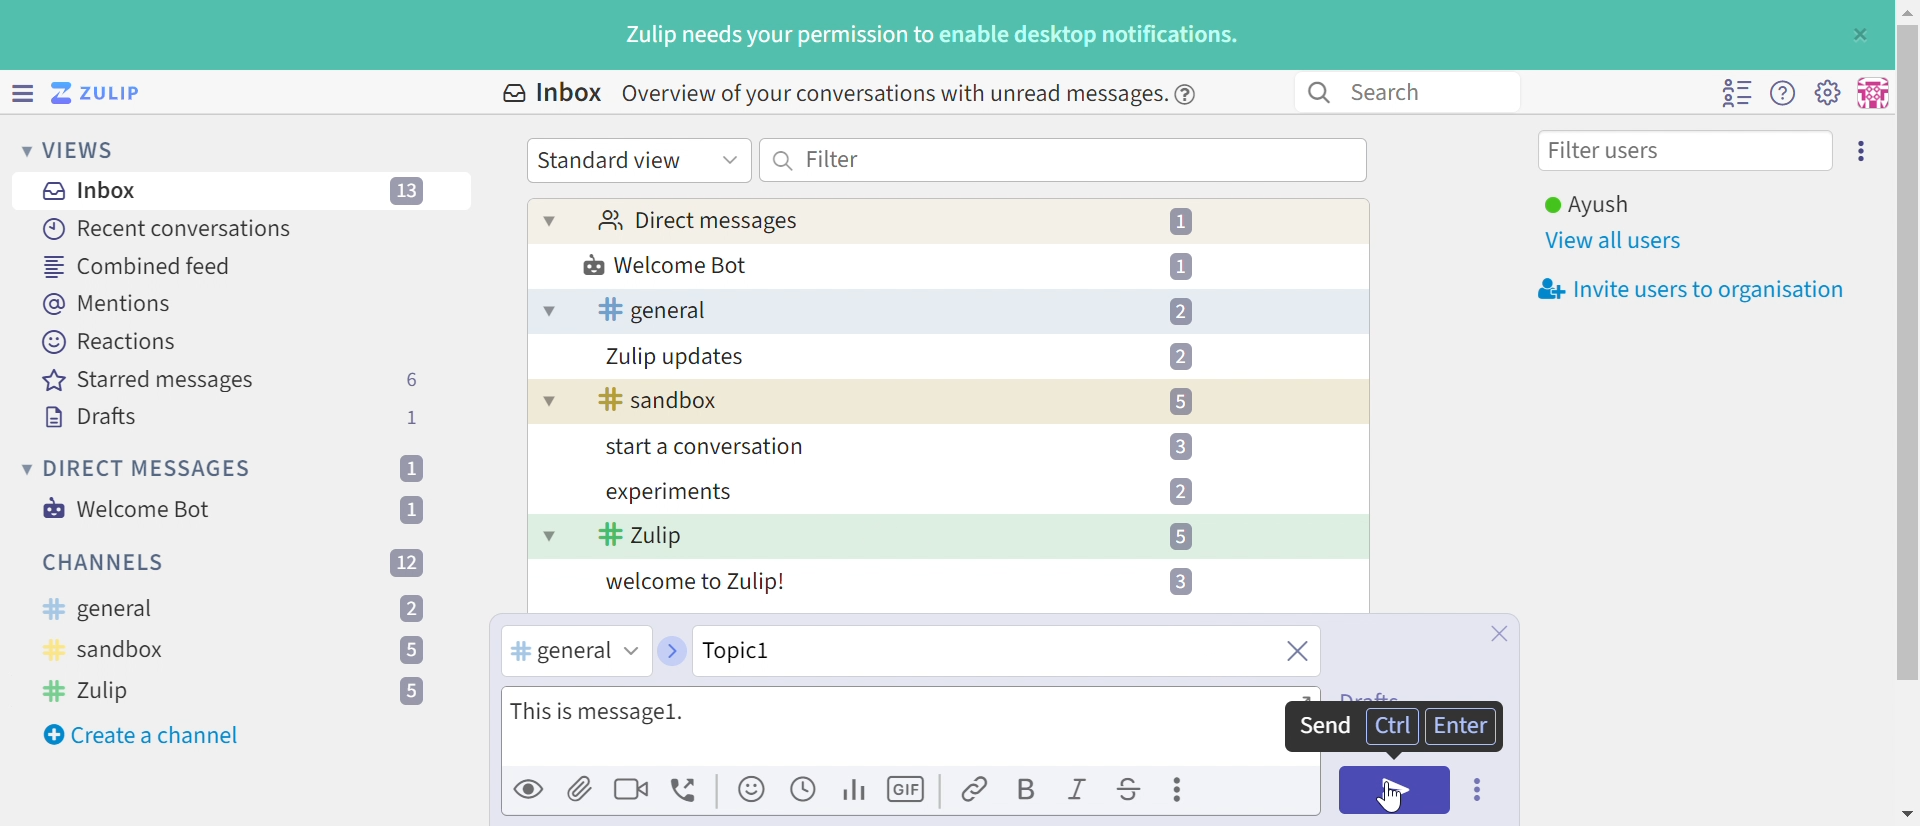  What do you see at coordinates (1908, 352) in the screenshot?
I see `vertical scrollbar` at bounding box center [1908, 352].